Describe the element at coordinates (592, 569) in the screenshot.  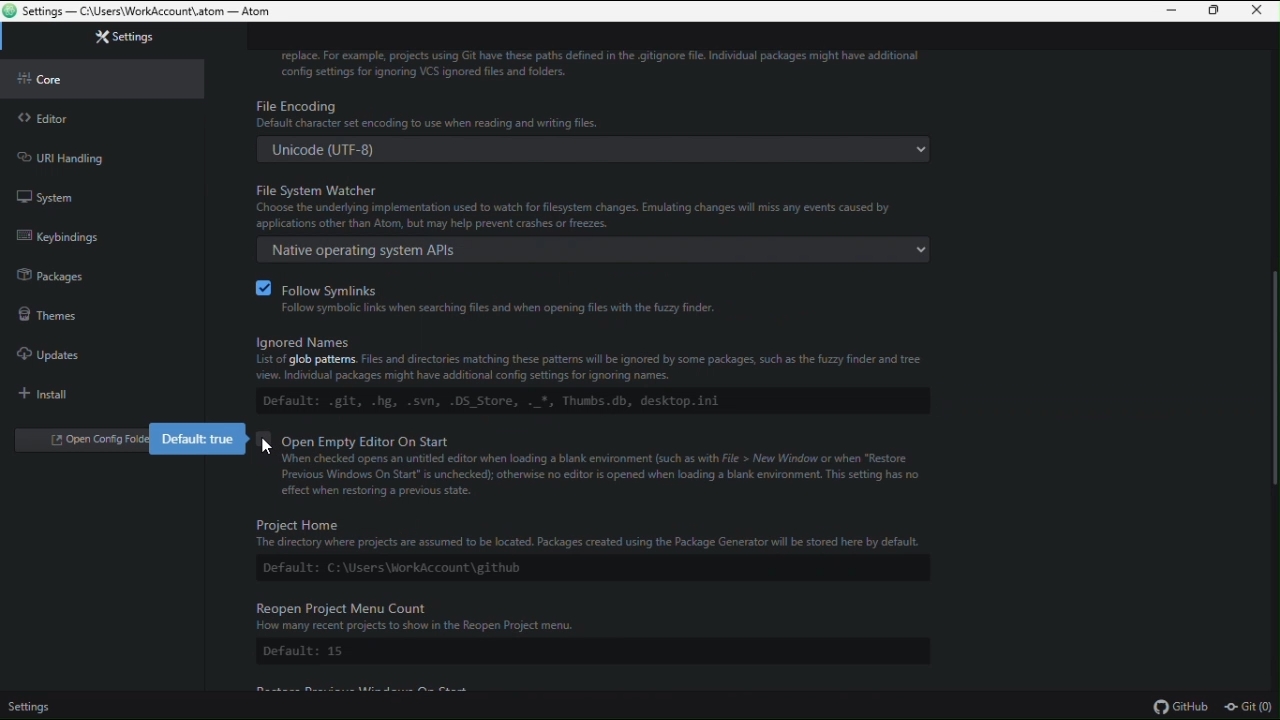
I see `defailt` at that location.